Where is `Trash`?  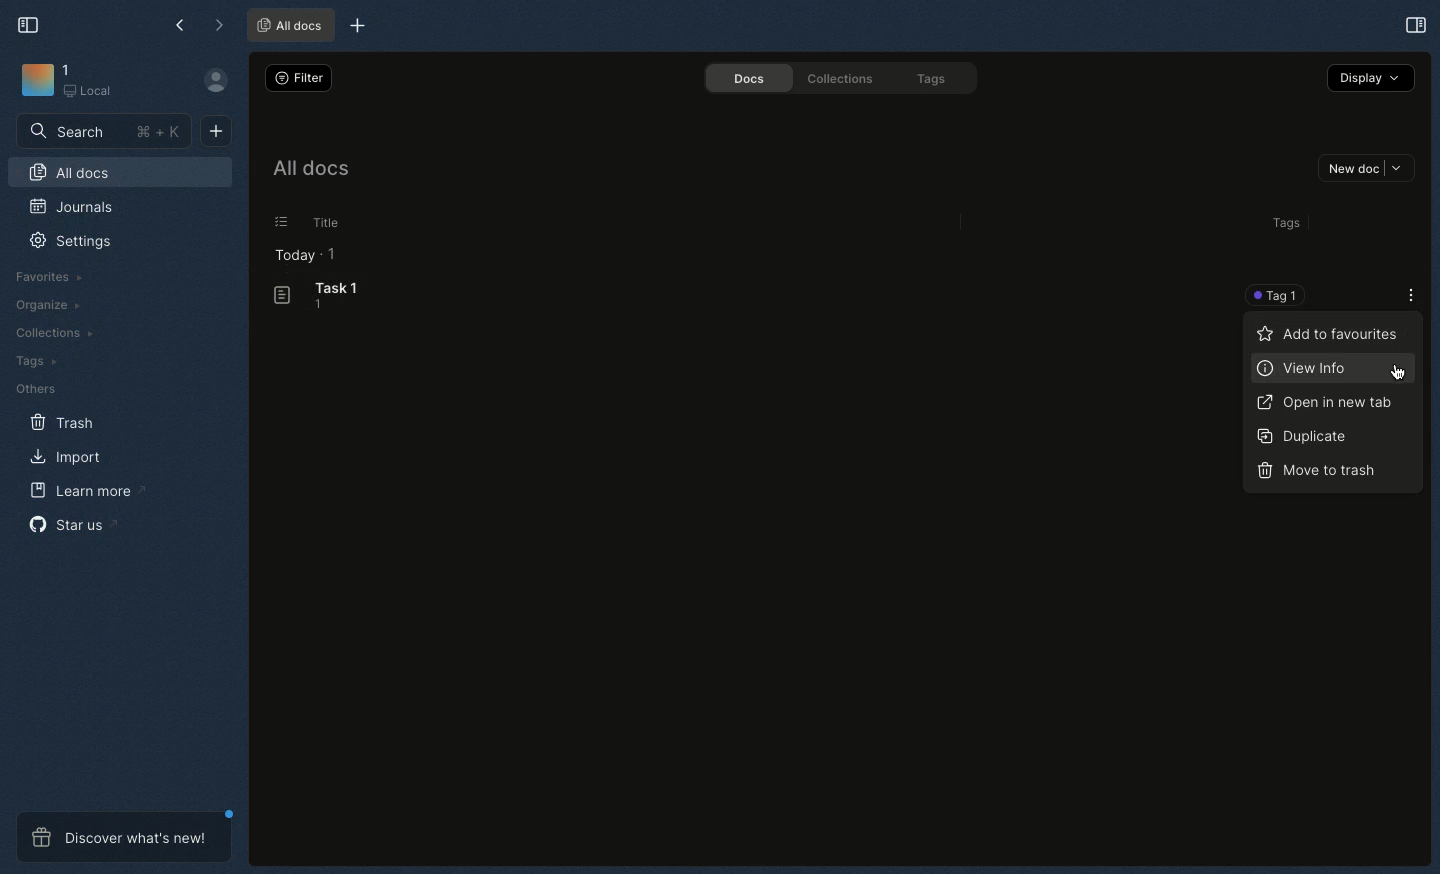
Trash is located at coordinates (62, 423).